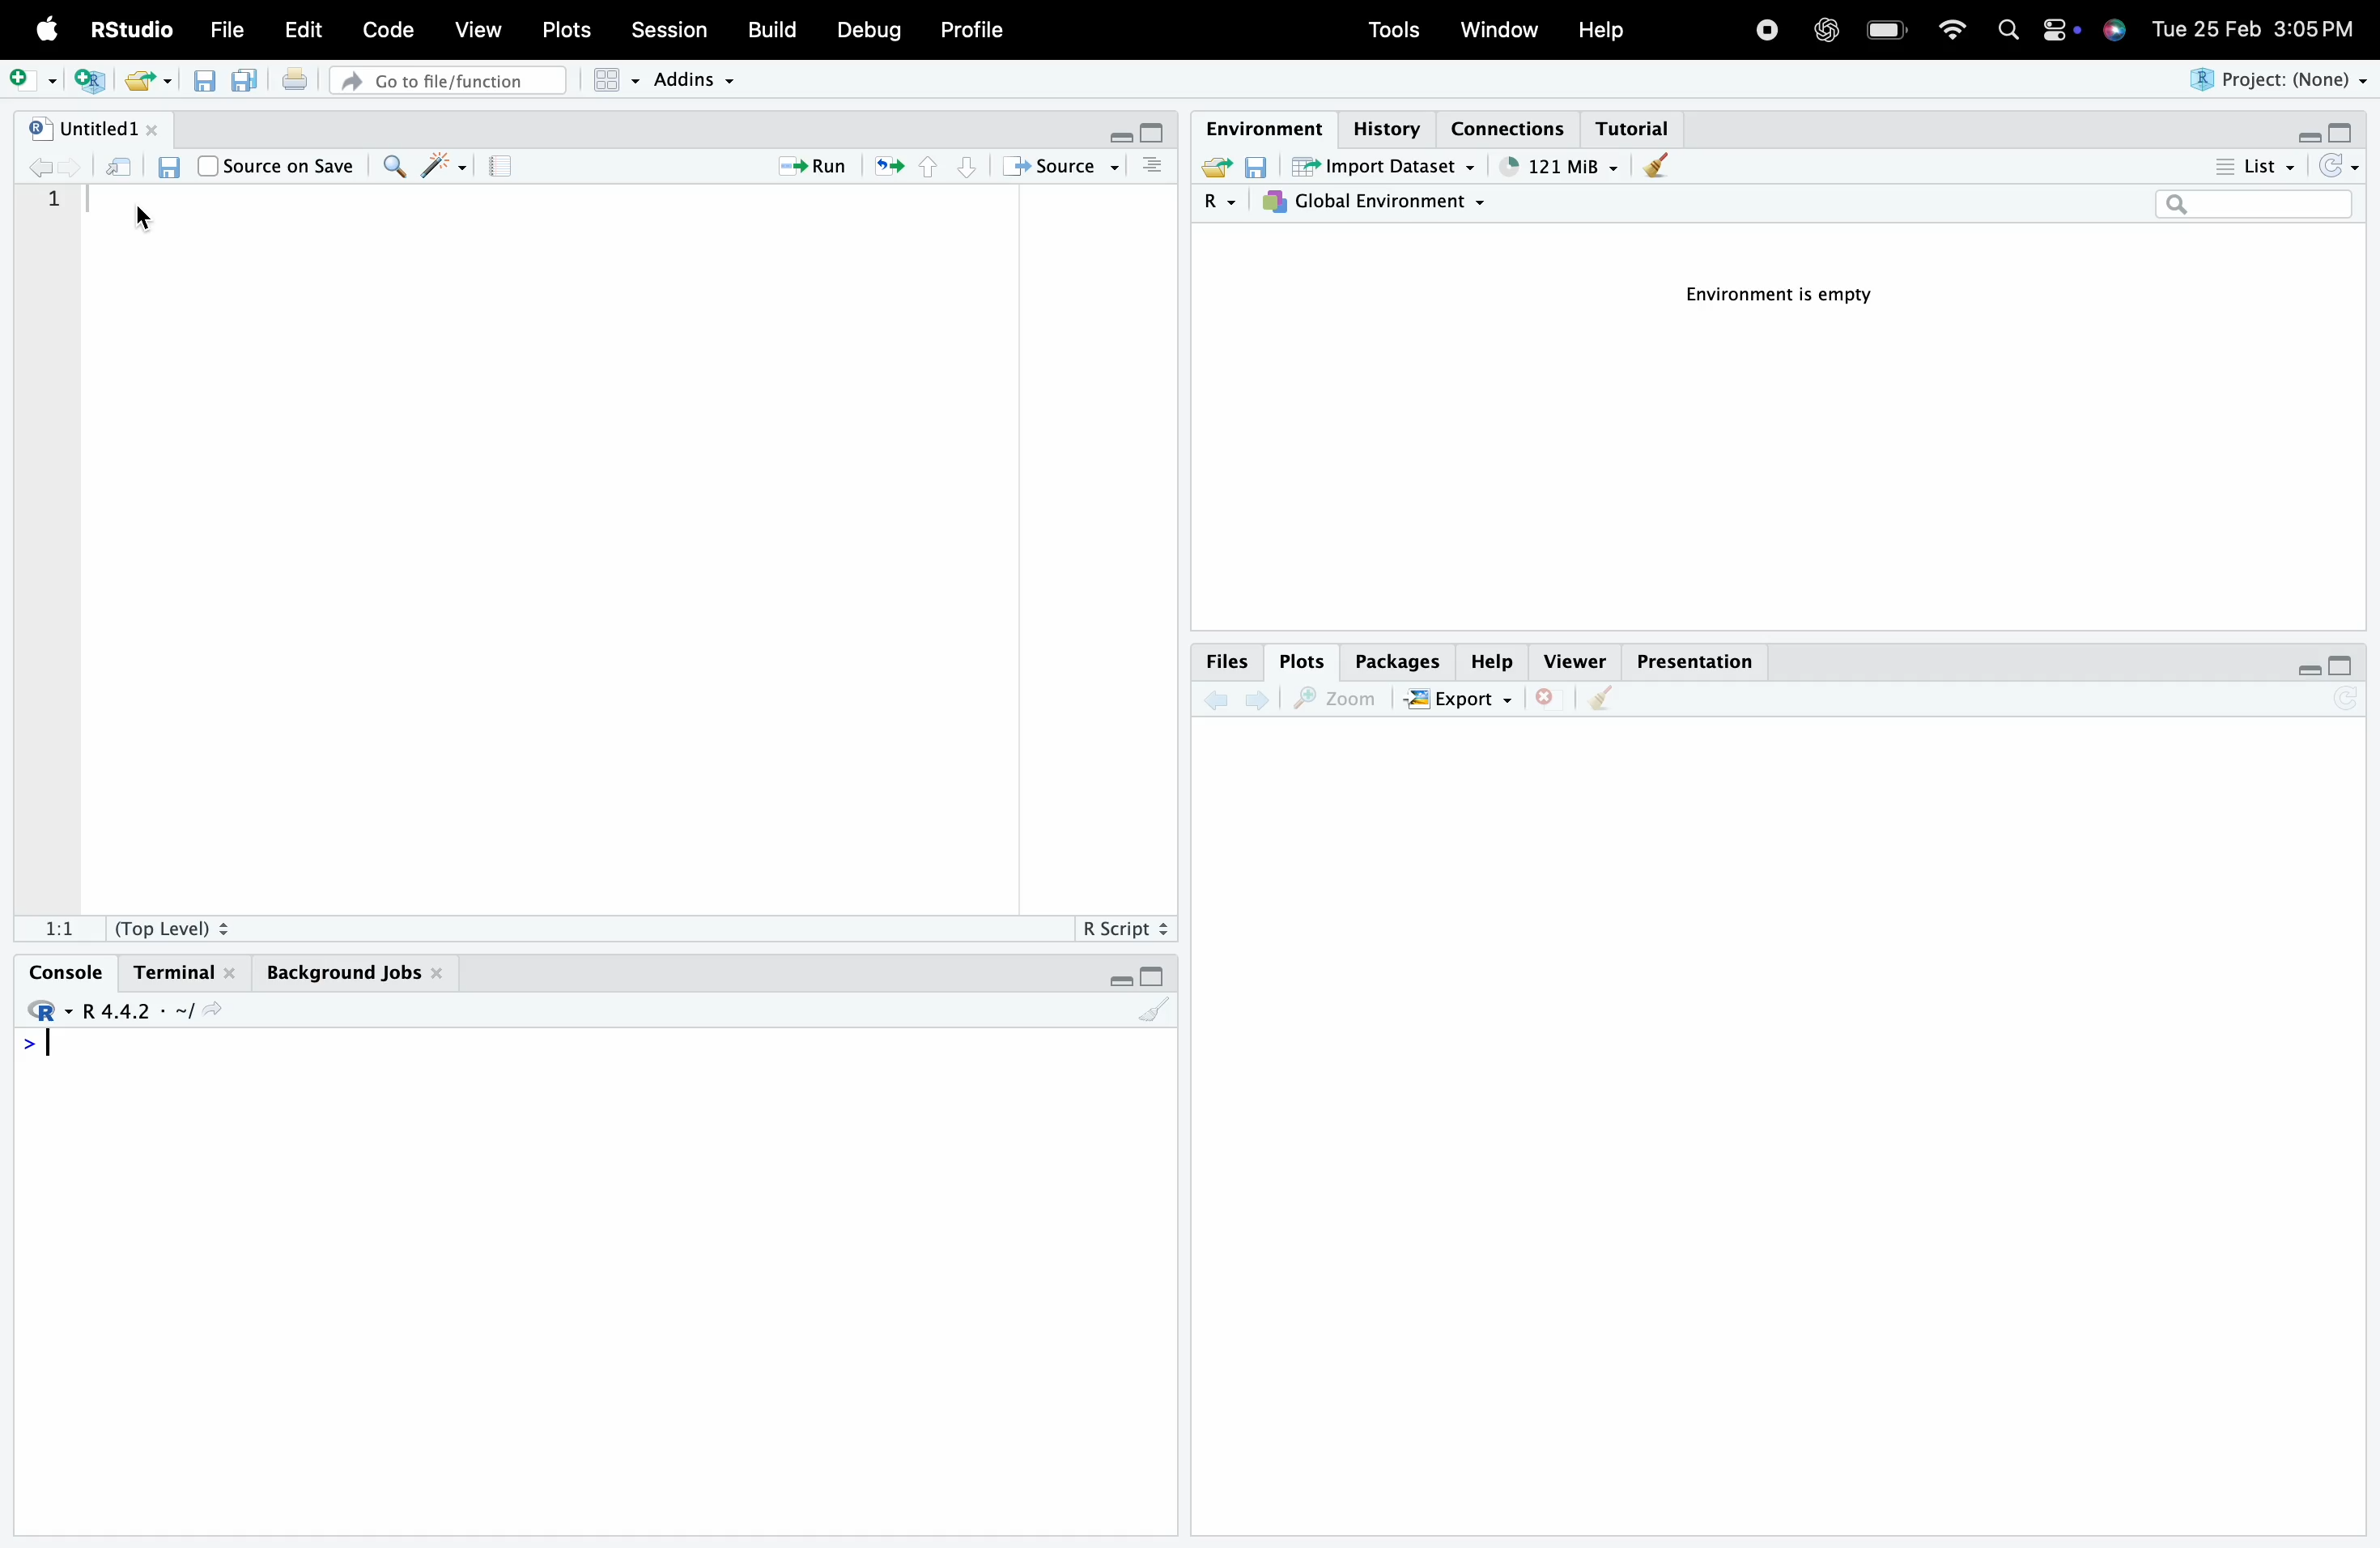  Describe the element at coordinates (1342, 699) in the screenshot. I see `Zoom` at that location.